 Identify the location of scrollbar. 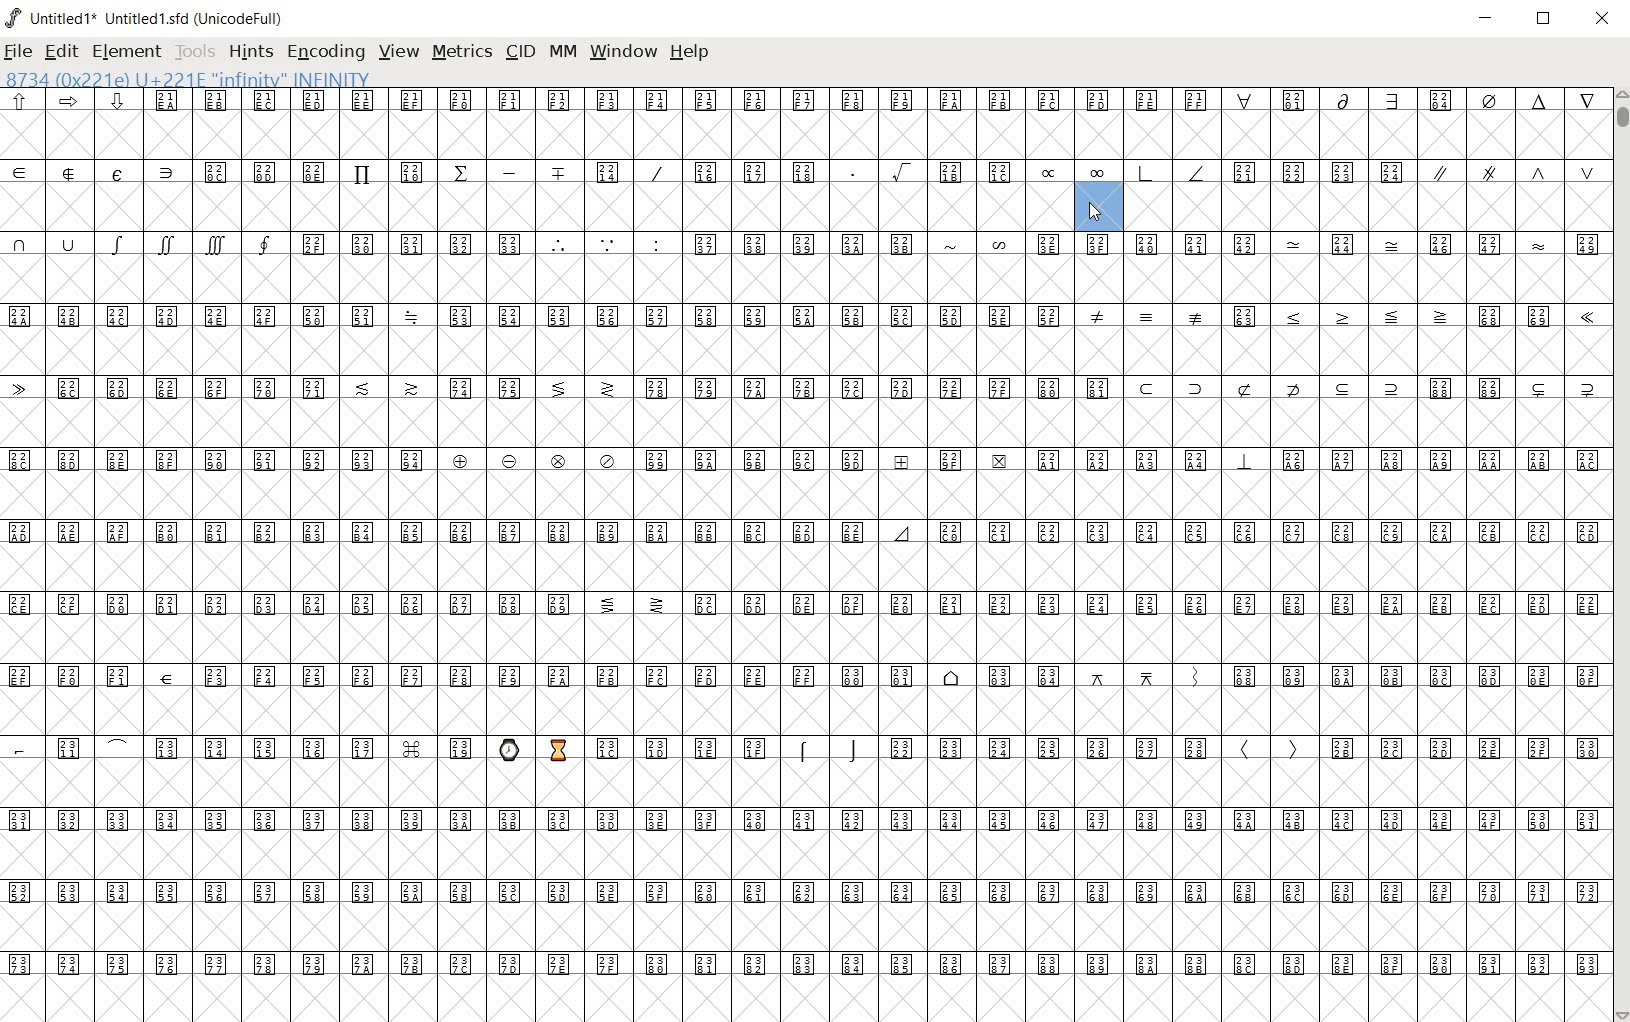
(1620, 553).